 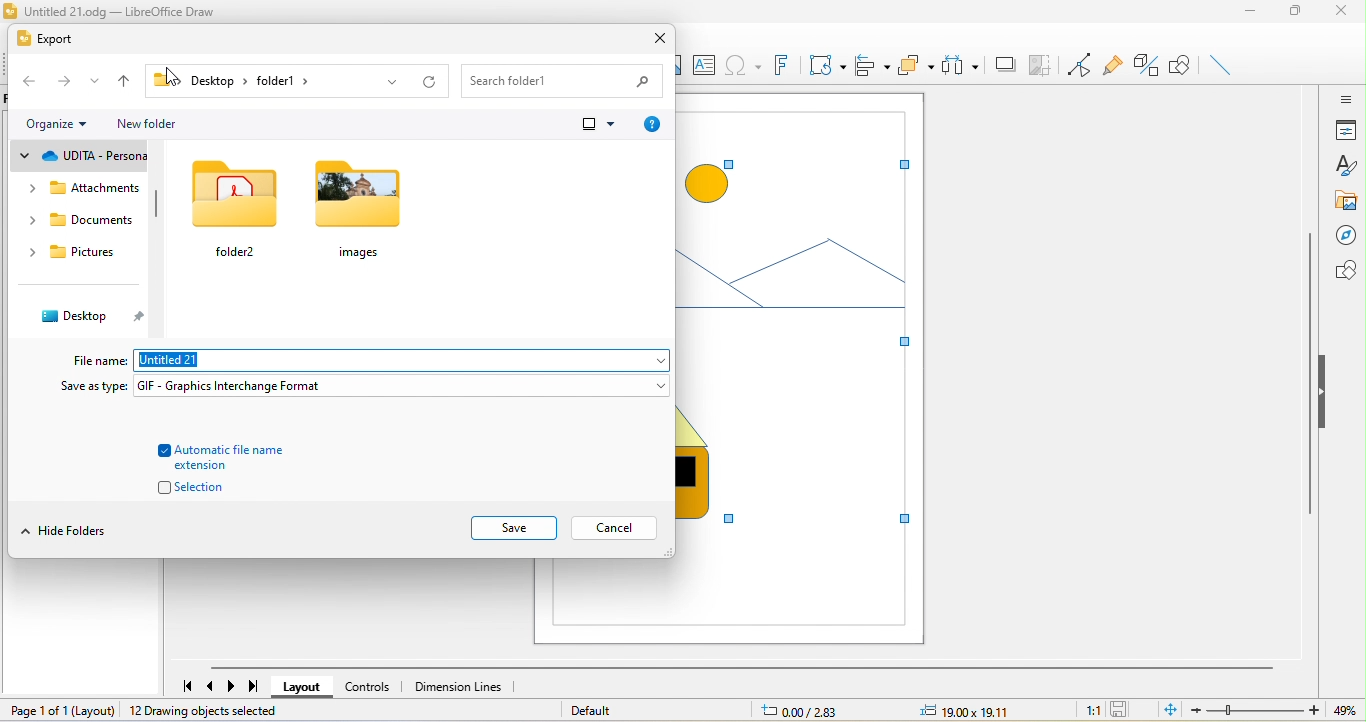 What do you see at coordinates (30, 82) in the screenshot?
I see `back` at bounding box center [30, 82].